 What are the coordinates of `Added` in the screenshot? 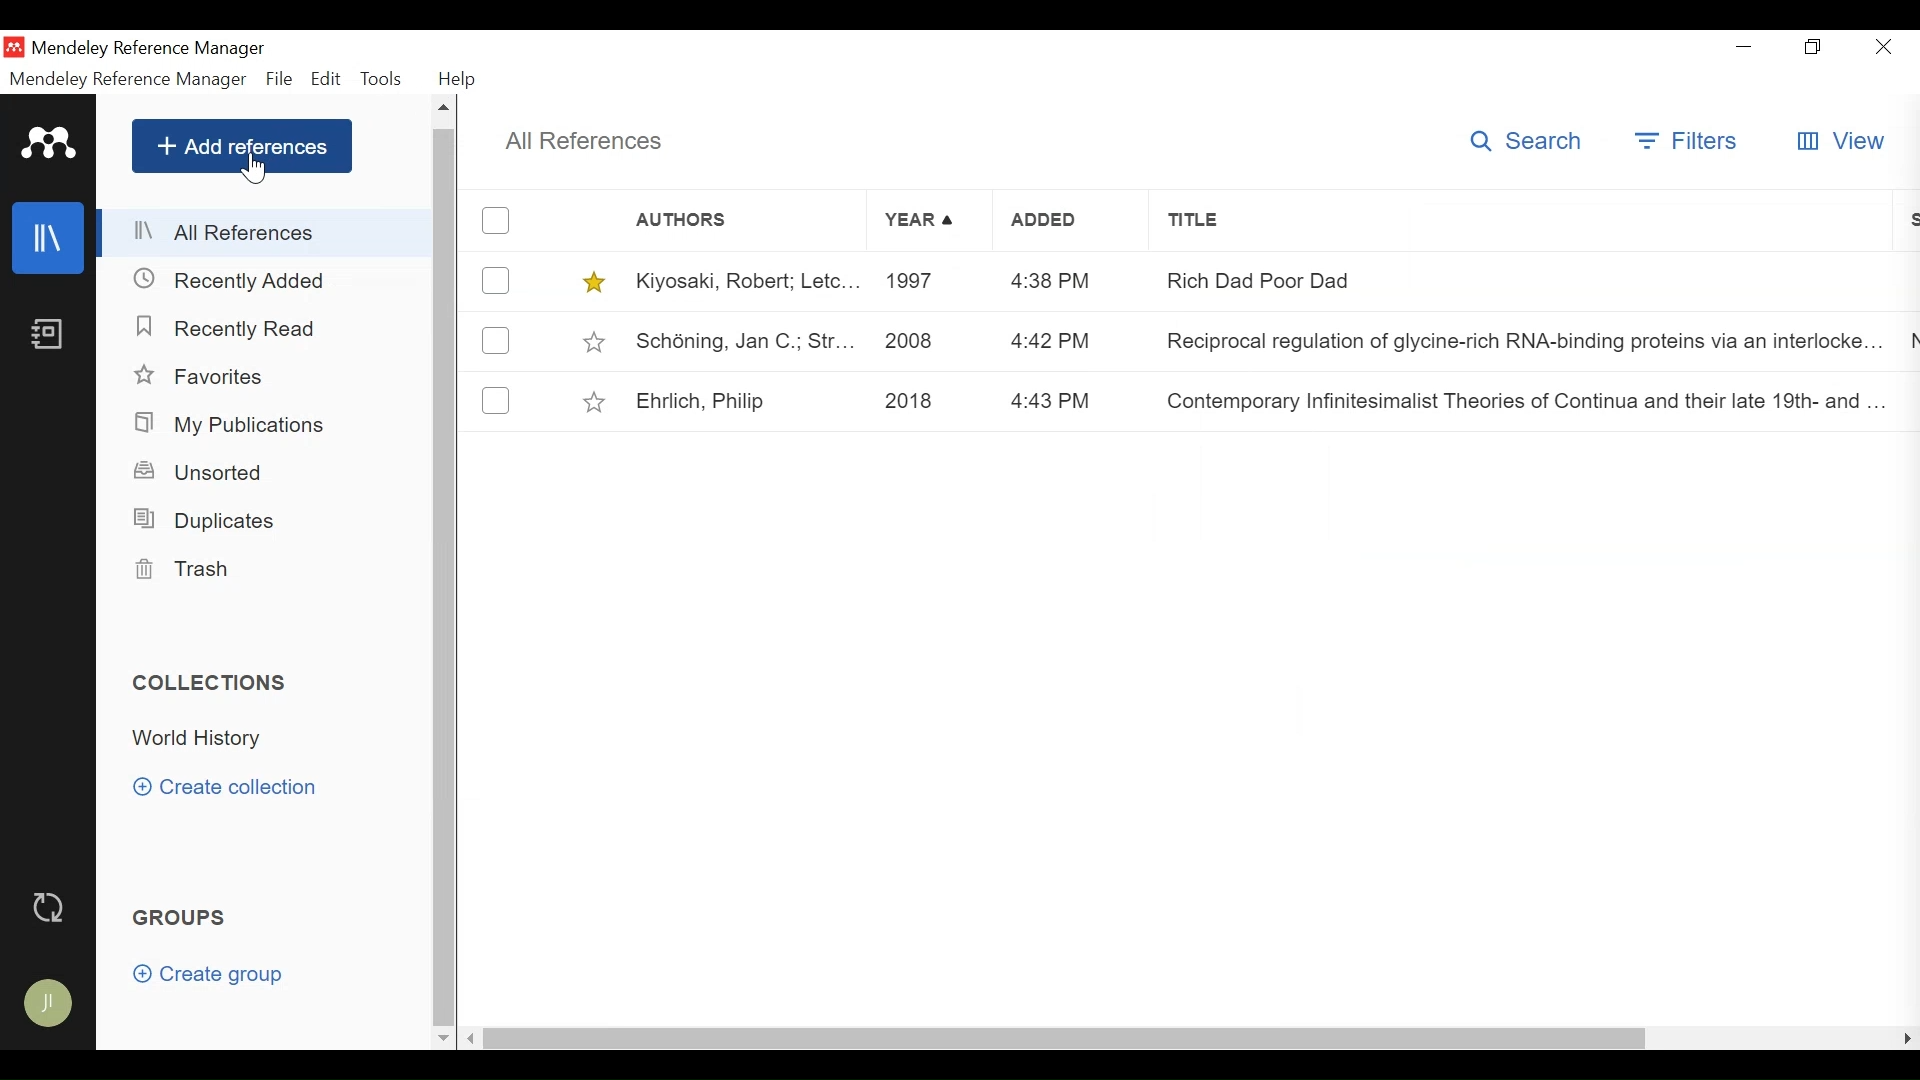 It's located at (1071, 224).